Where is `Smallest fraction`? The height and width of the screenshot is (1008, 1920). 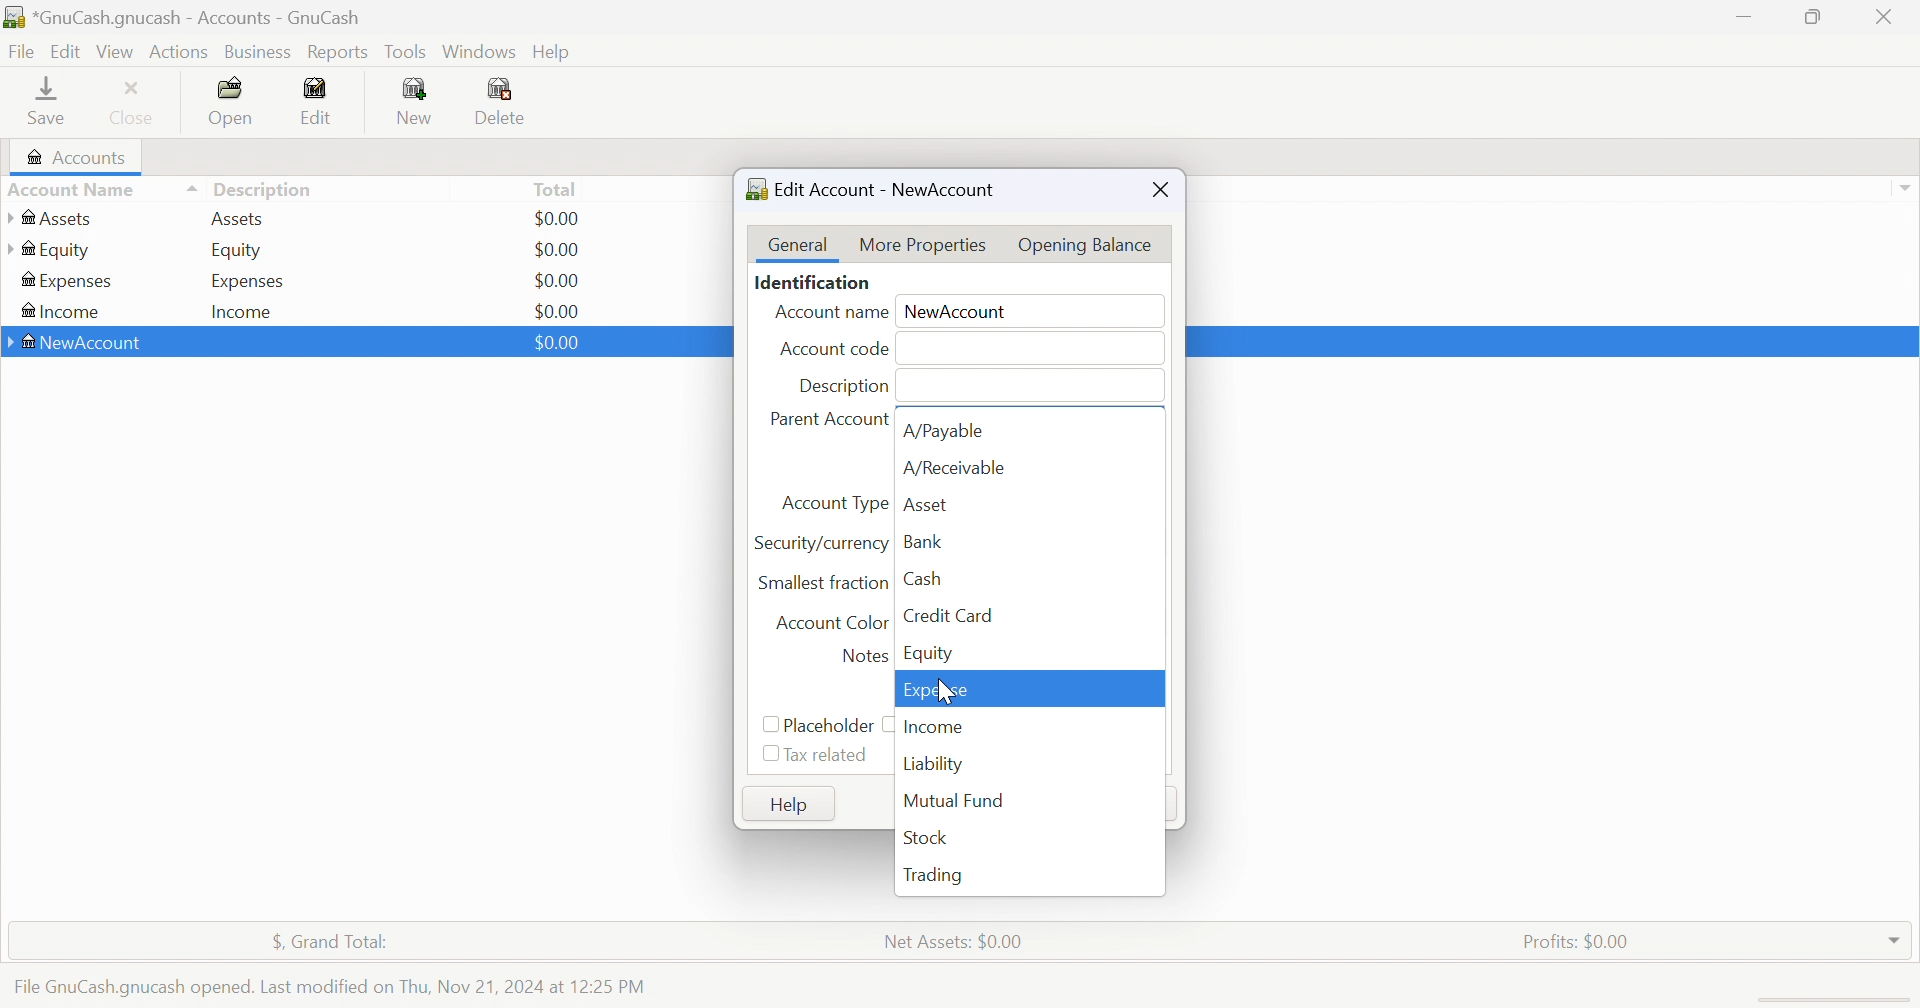 Smallest fraction is located at coordinates (820, 580).